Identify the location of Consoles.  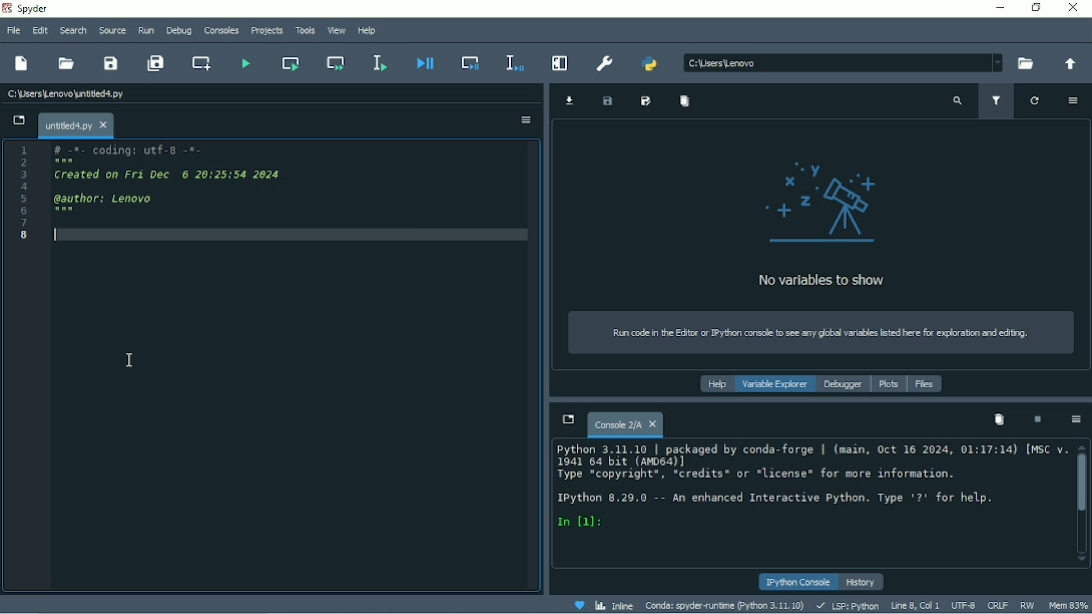
(221, 31).